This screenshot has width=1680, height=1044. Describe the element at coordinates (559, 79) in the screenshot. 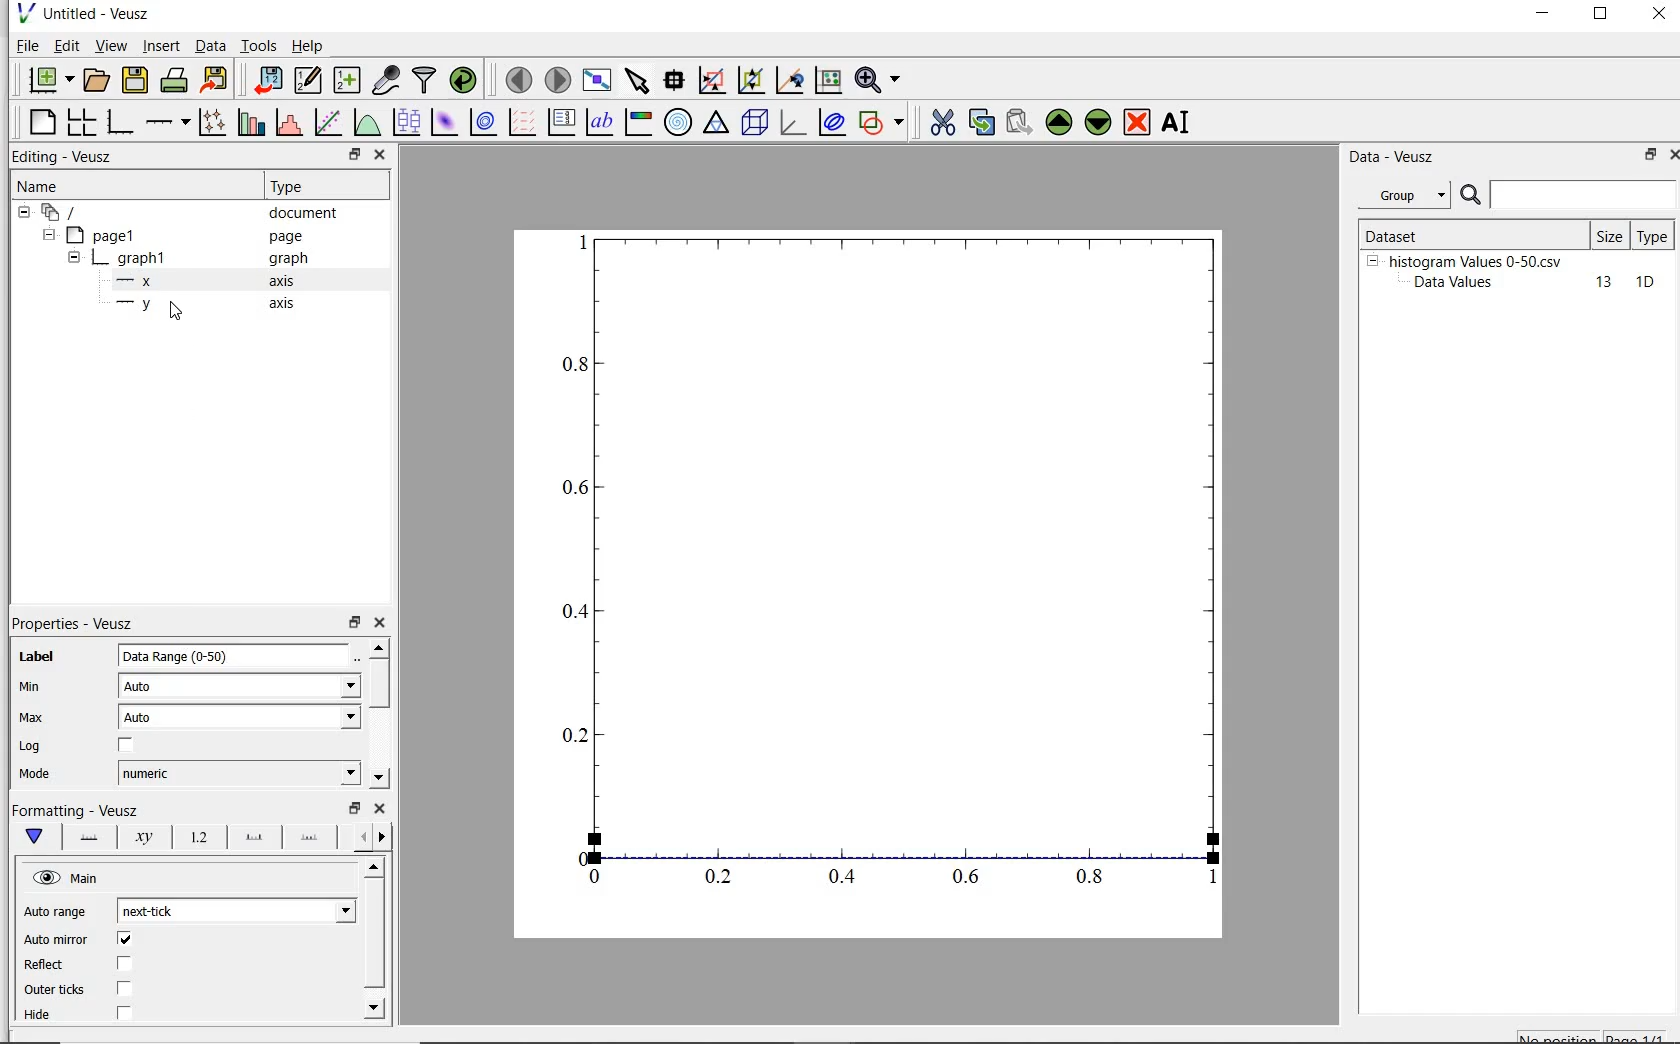

I see `move to next page` at that location.